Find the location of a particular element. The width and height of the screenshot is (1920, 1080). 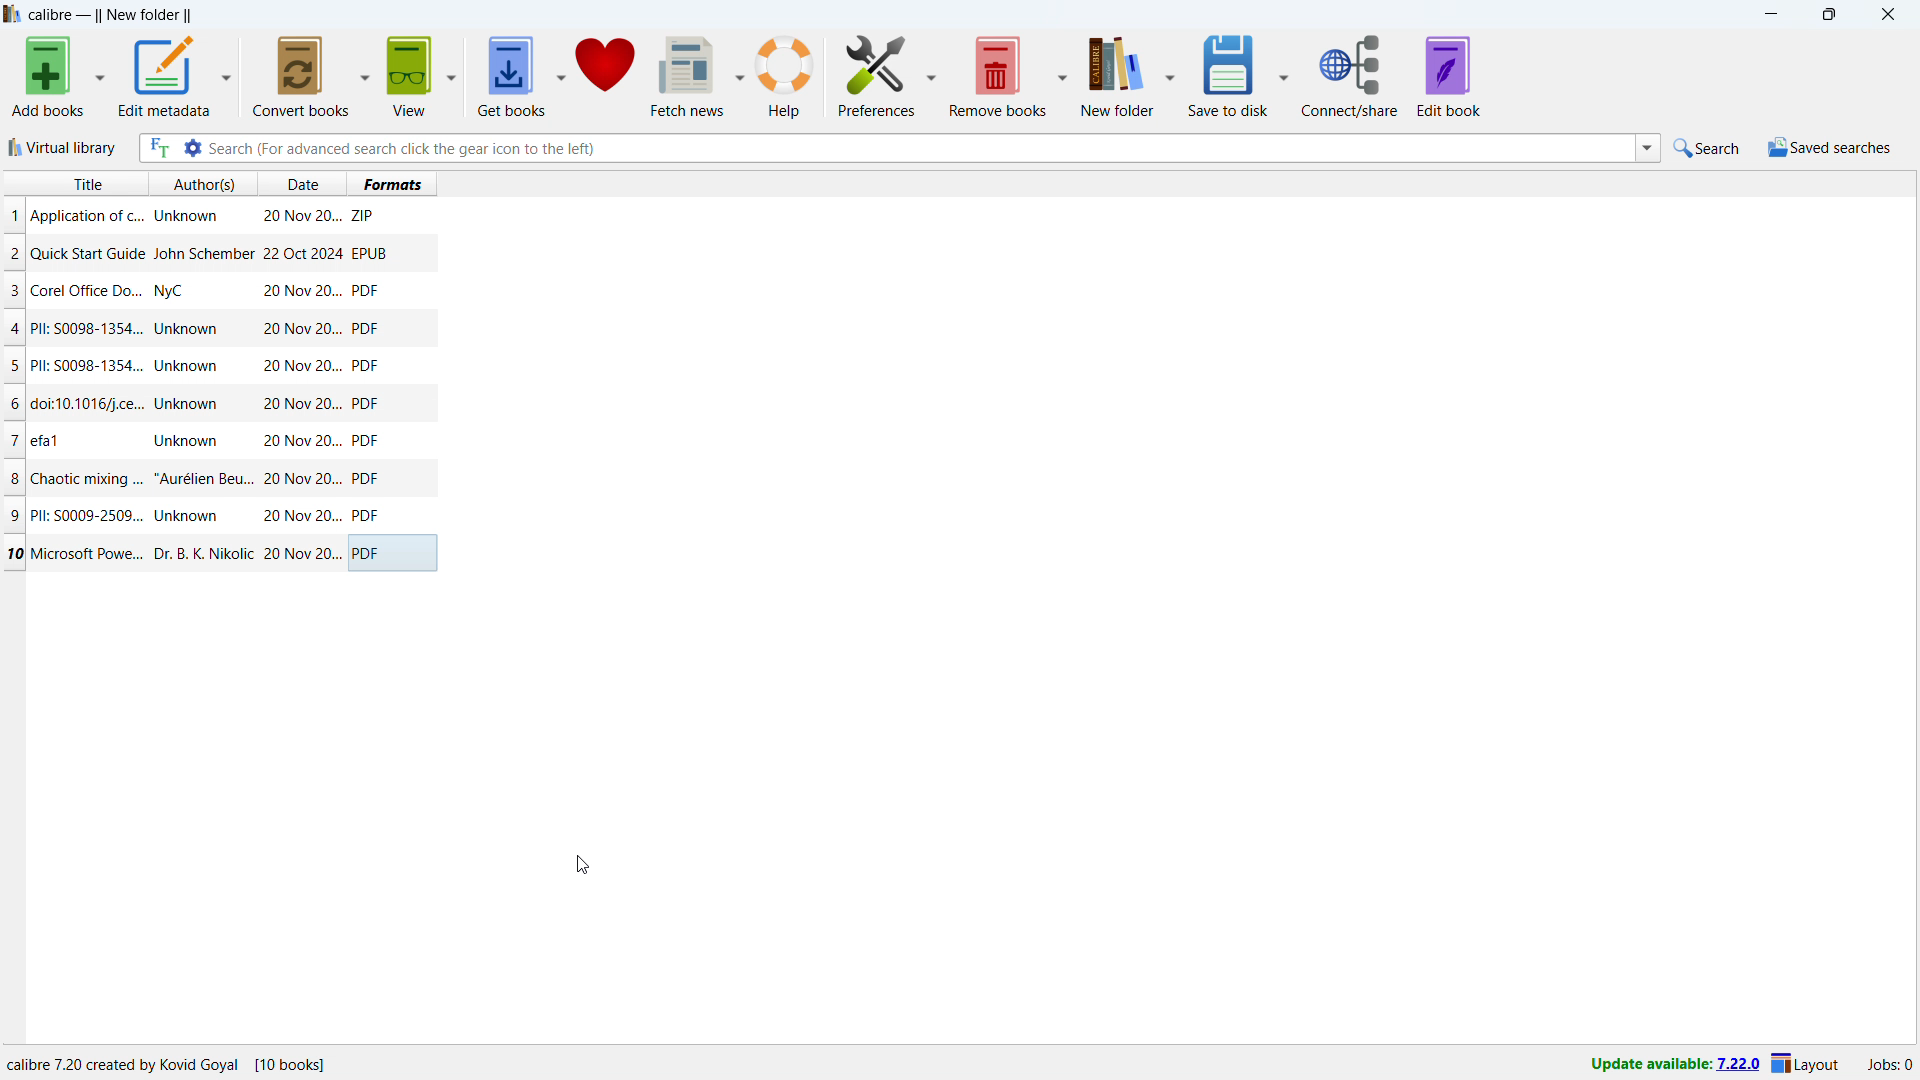

efa1 is located at coordinates (47, 441).